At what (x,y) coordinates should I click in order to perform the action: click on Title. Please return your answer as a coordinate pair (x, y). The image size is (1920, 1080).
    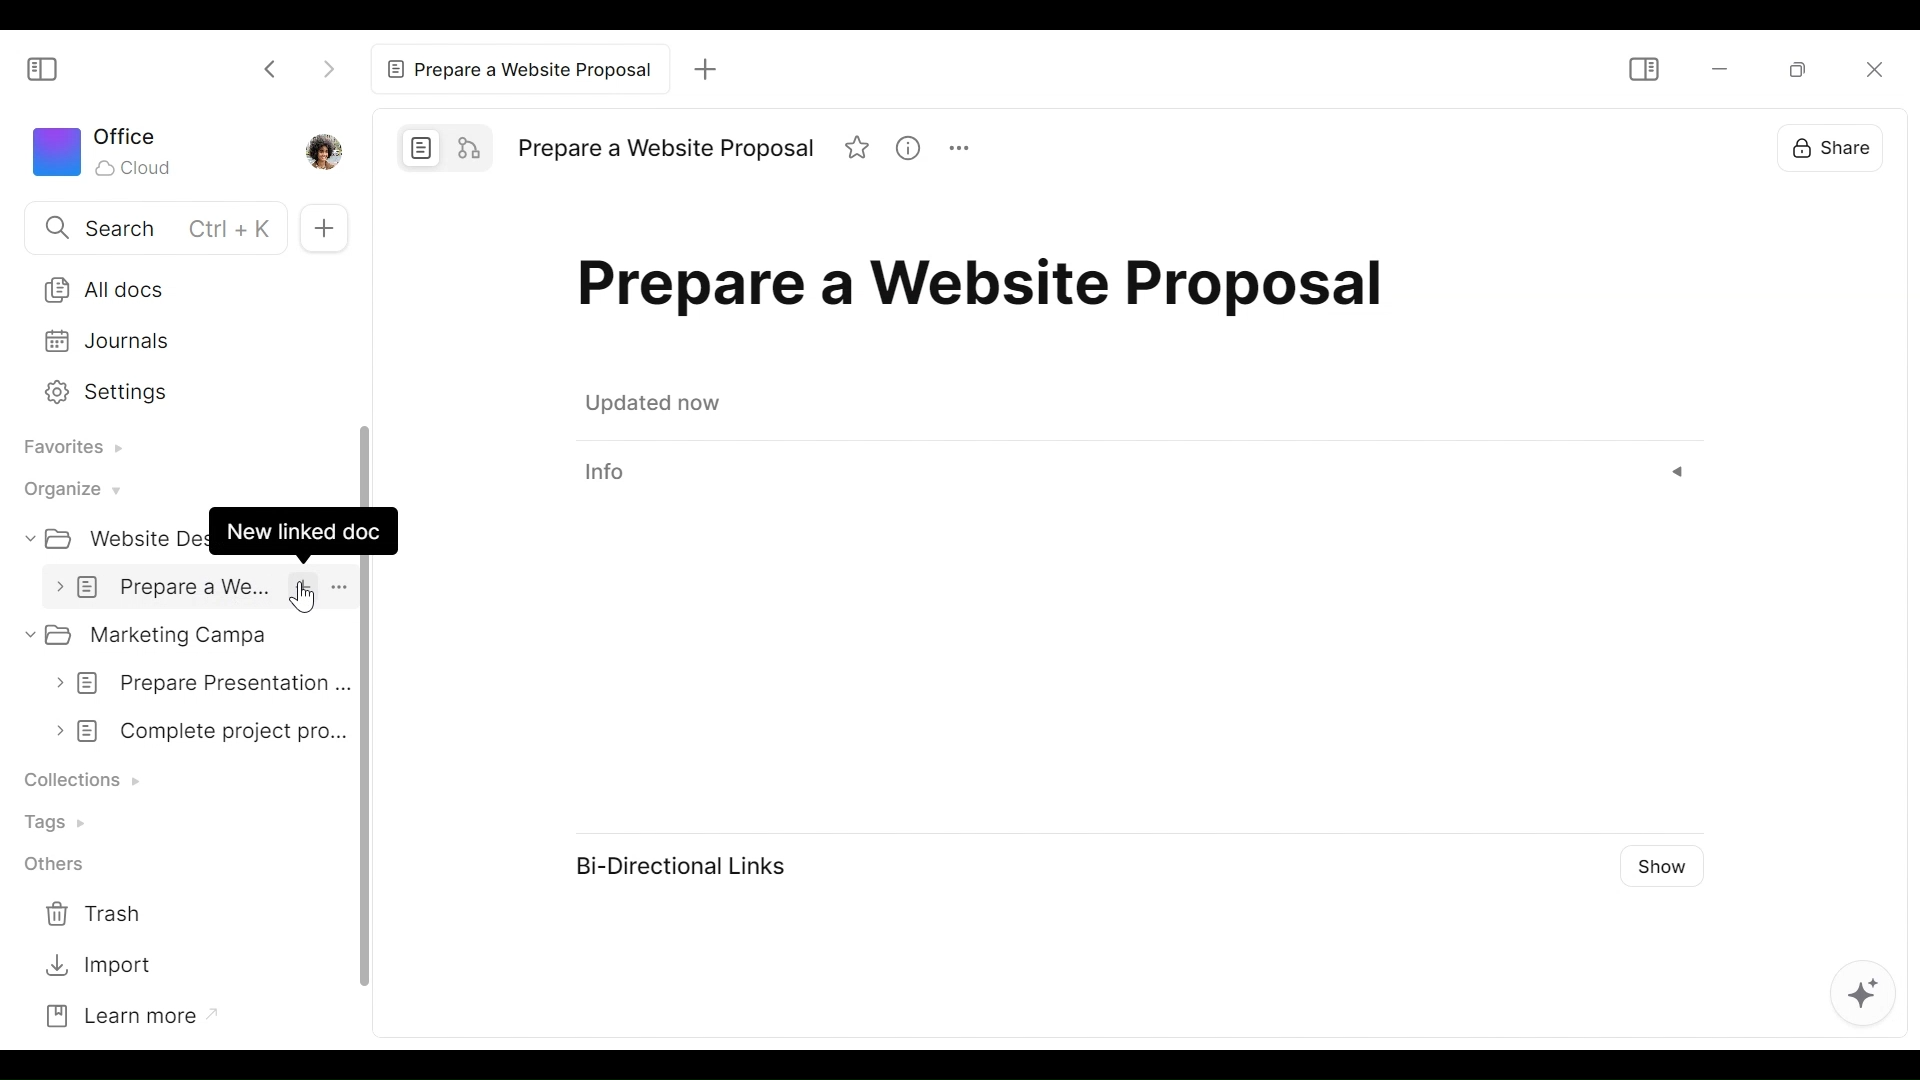
    Looking at the image, I should click on (669, 147).